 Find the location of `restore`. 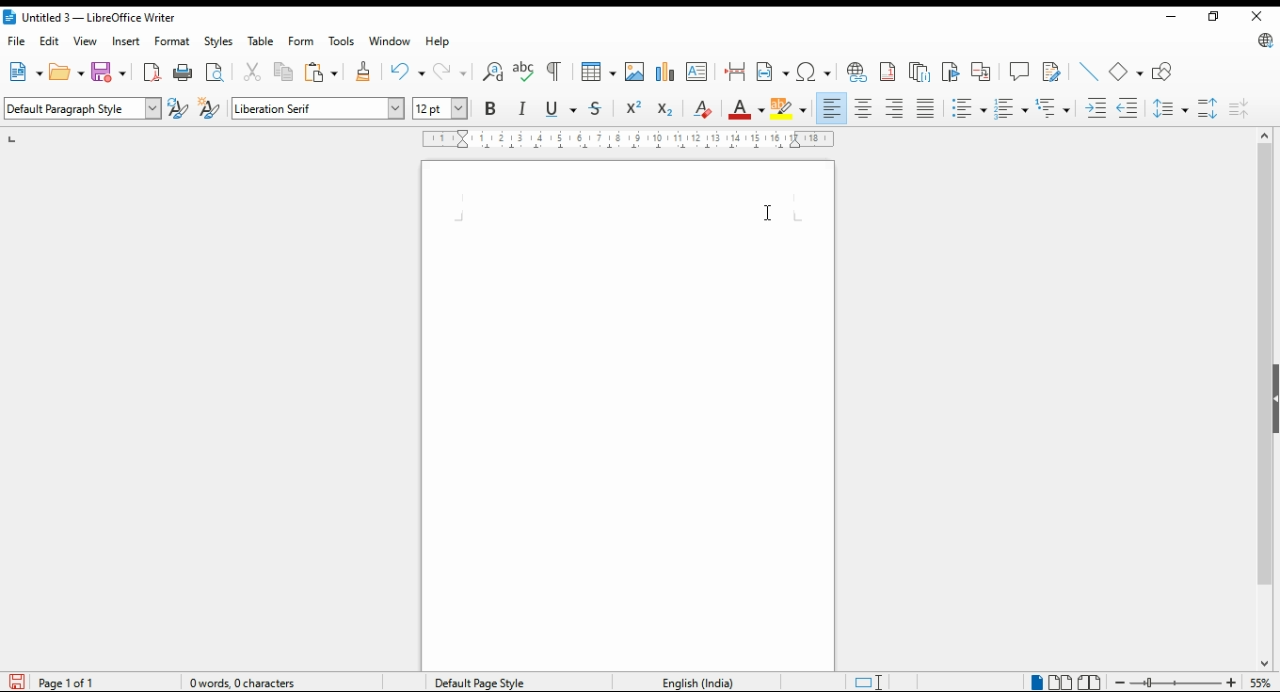

restore is located at coordinates (1212, 16).